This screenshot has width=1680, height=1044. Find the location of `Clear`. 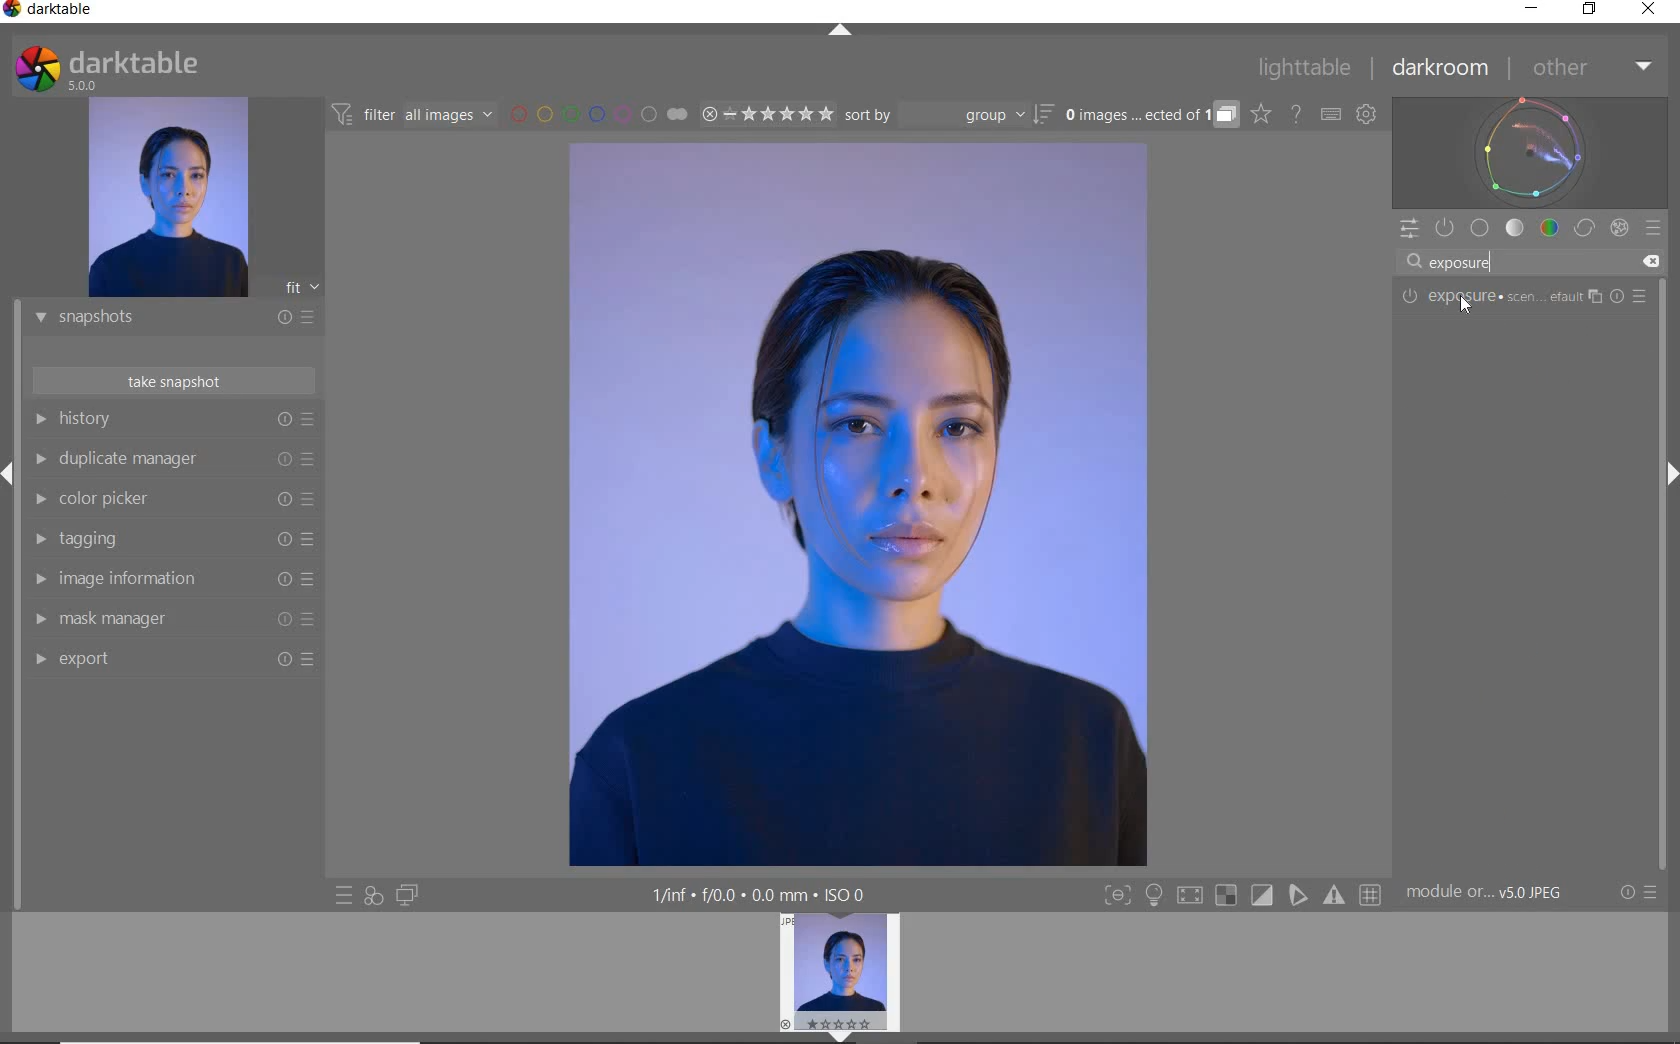

Clear is located at coordinates (1648, 261).